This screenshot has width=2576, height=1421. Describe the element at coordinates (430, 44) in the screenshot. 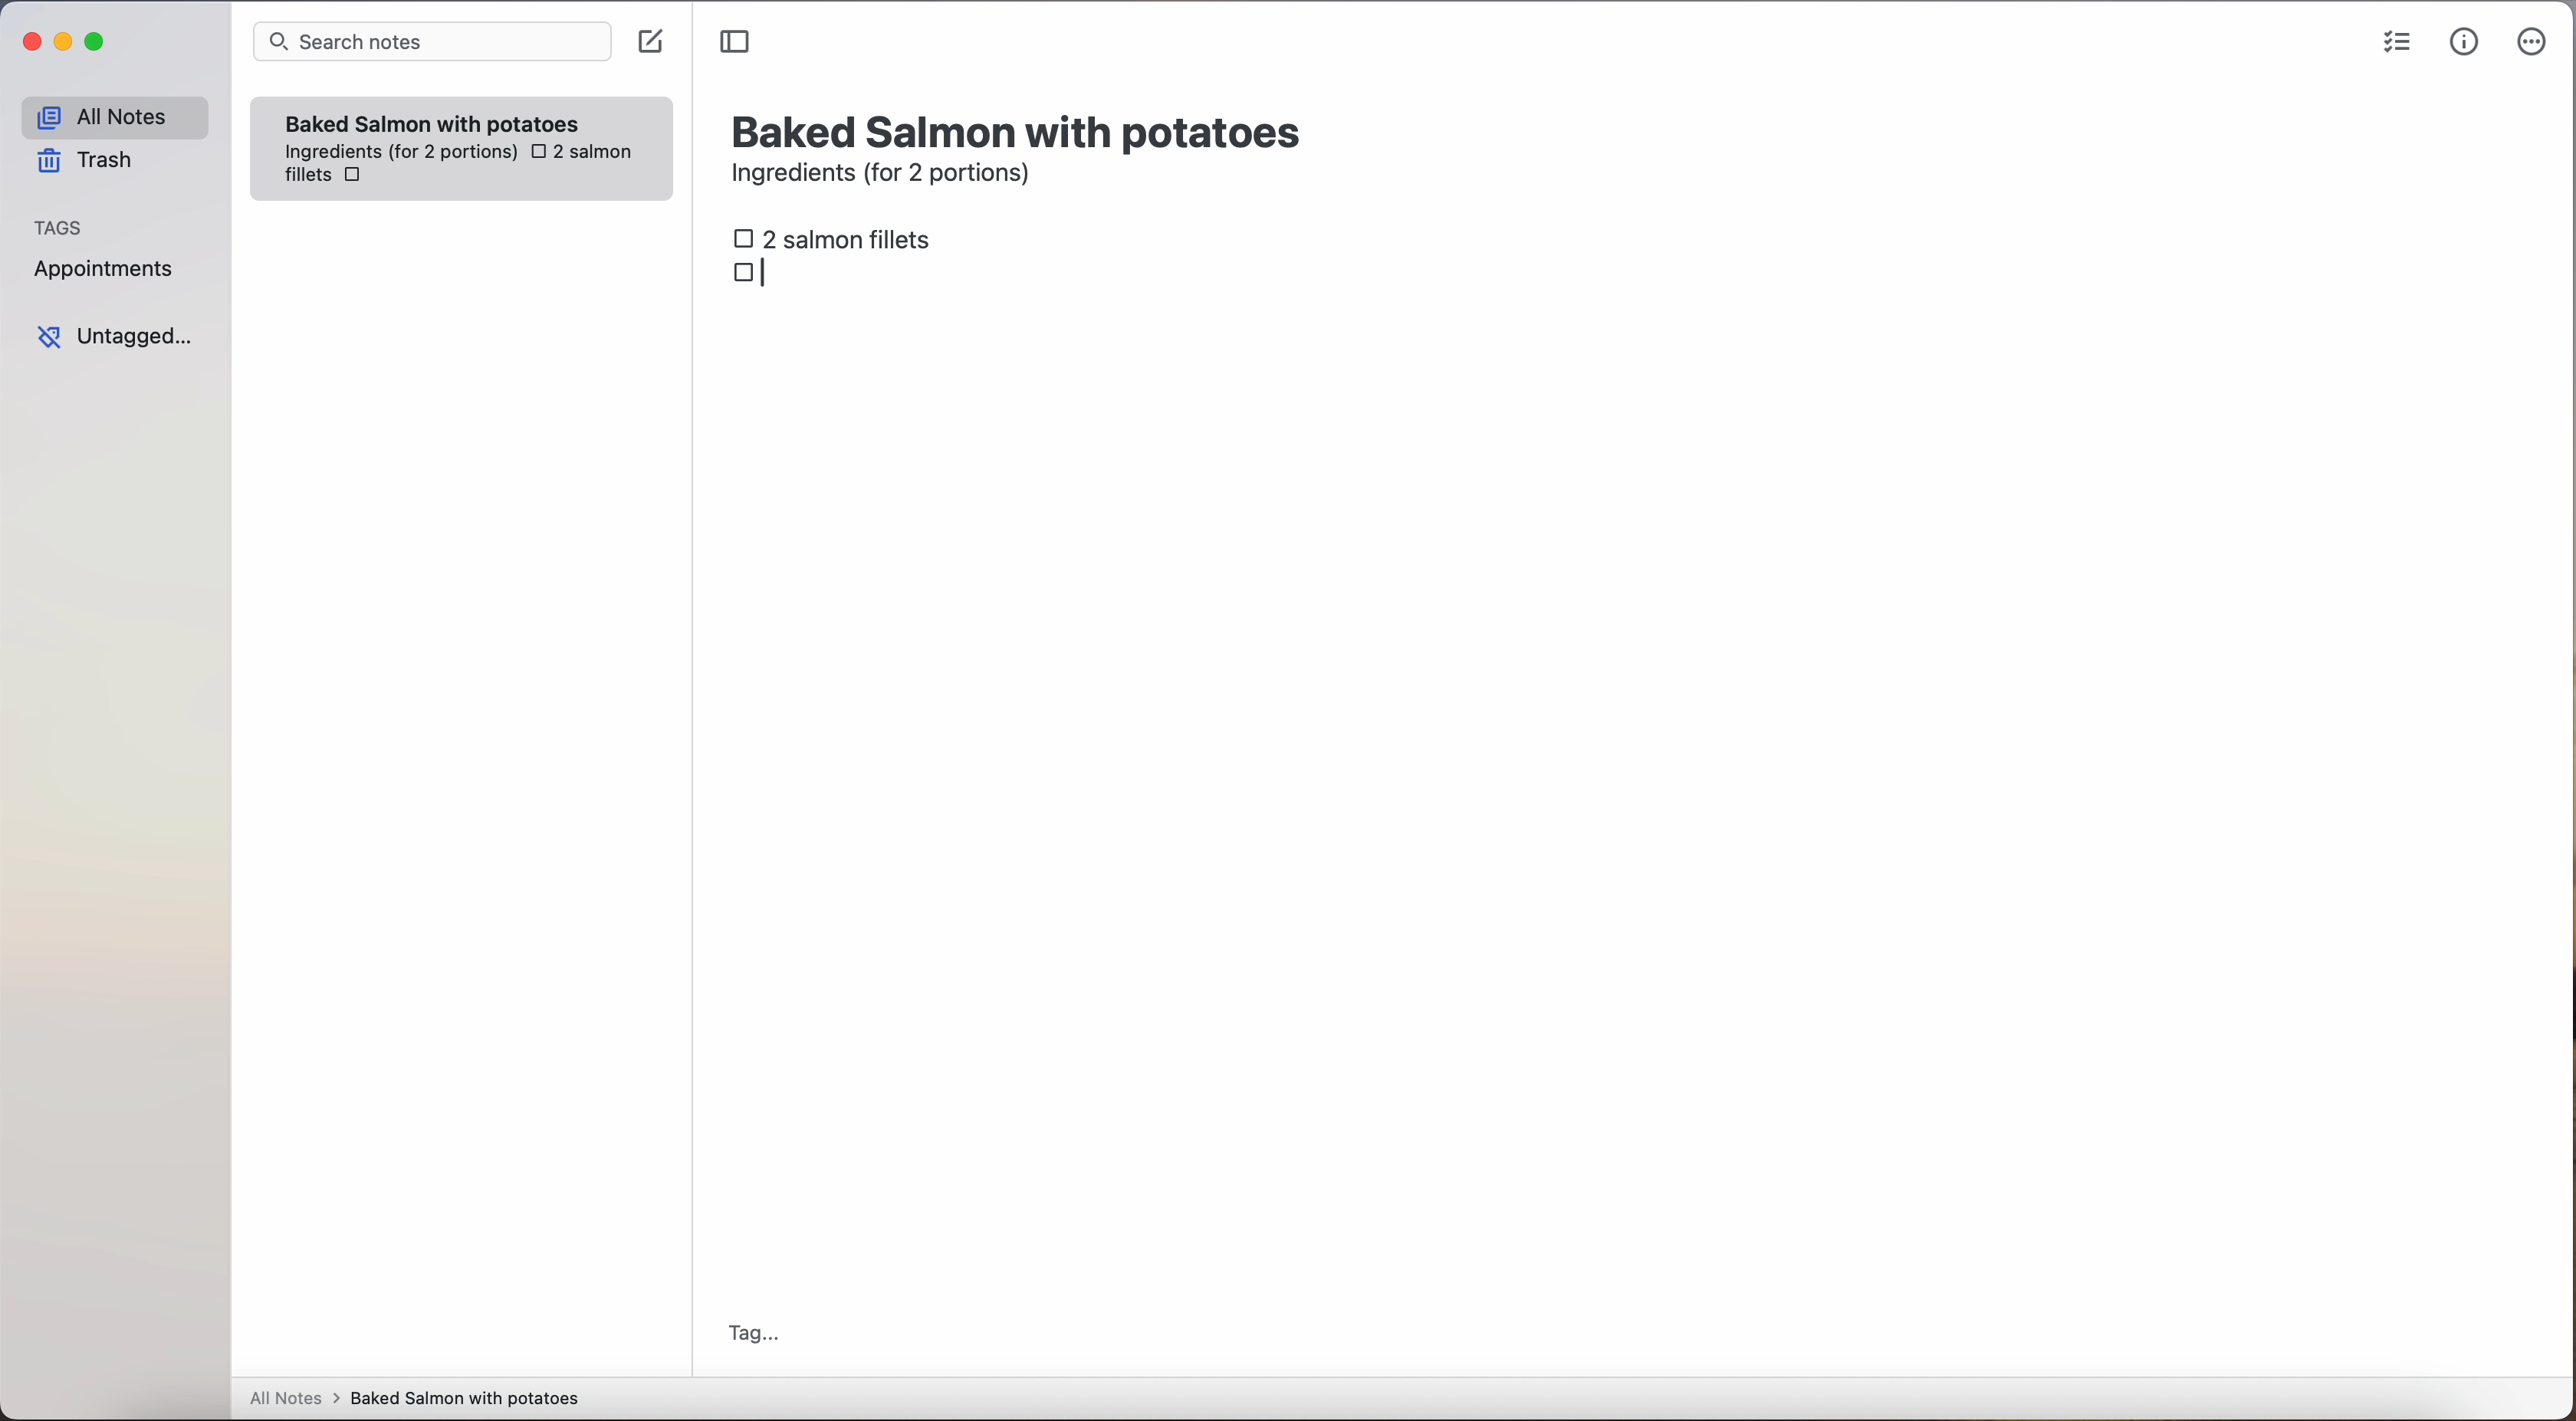

I see `search bar` at that location.